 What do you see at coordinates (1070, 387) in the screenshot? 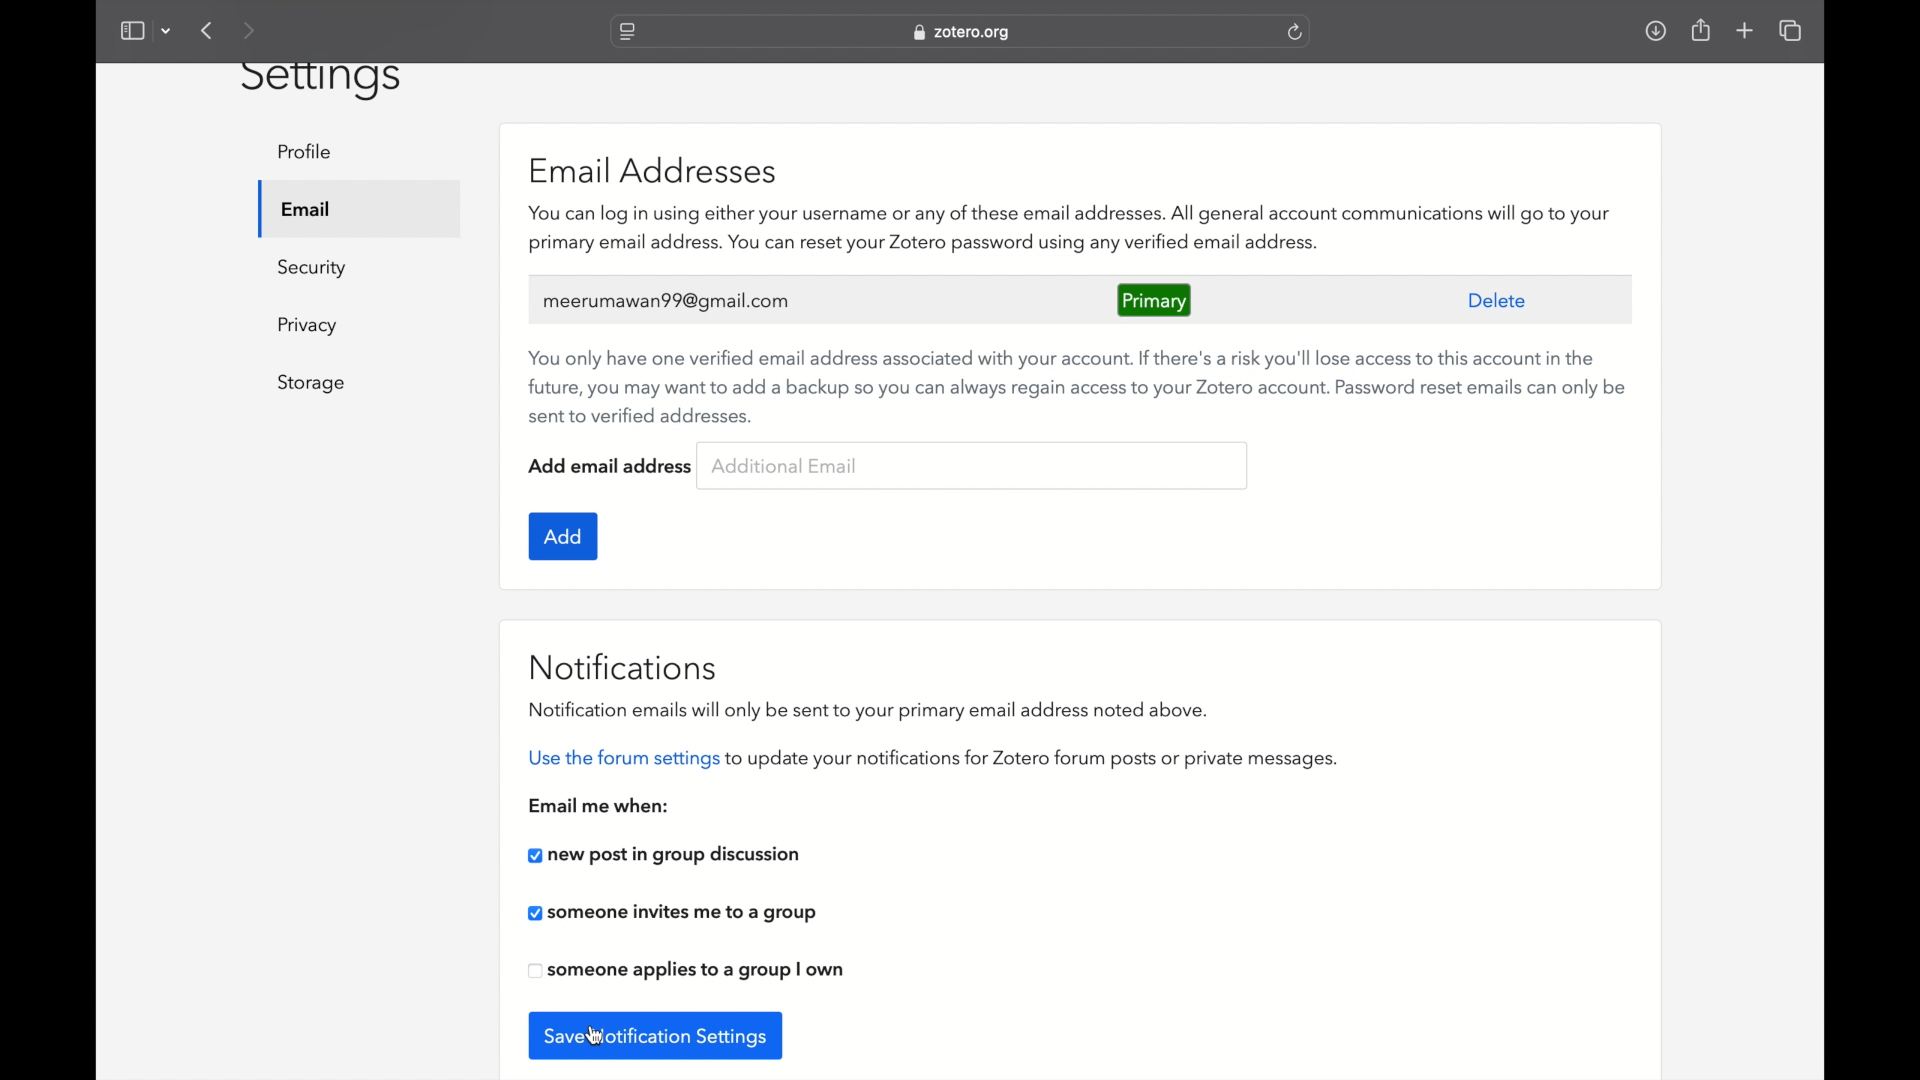
I see `You only have one verified email address associated with your account. If there's a risk you'll lose access to this account in the
future, you may want to add a backup so you can always regain access to your Zotero account. Password reset emails can only be
sent to verified addresses.` at bounding box center [1070, 387].